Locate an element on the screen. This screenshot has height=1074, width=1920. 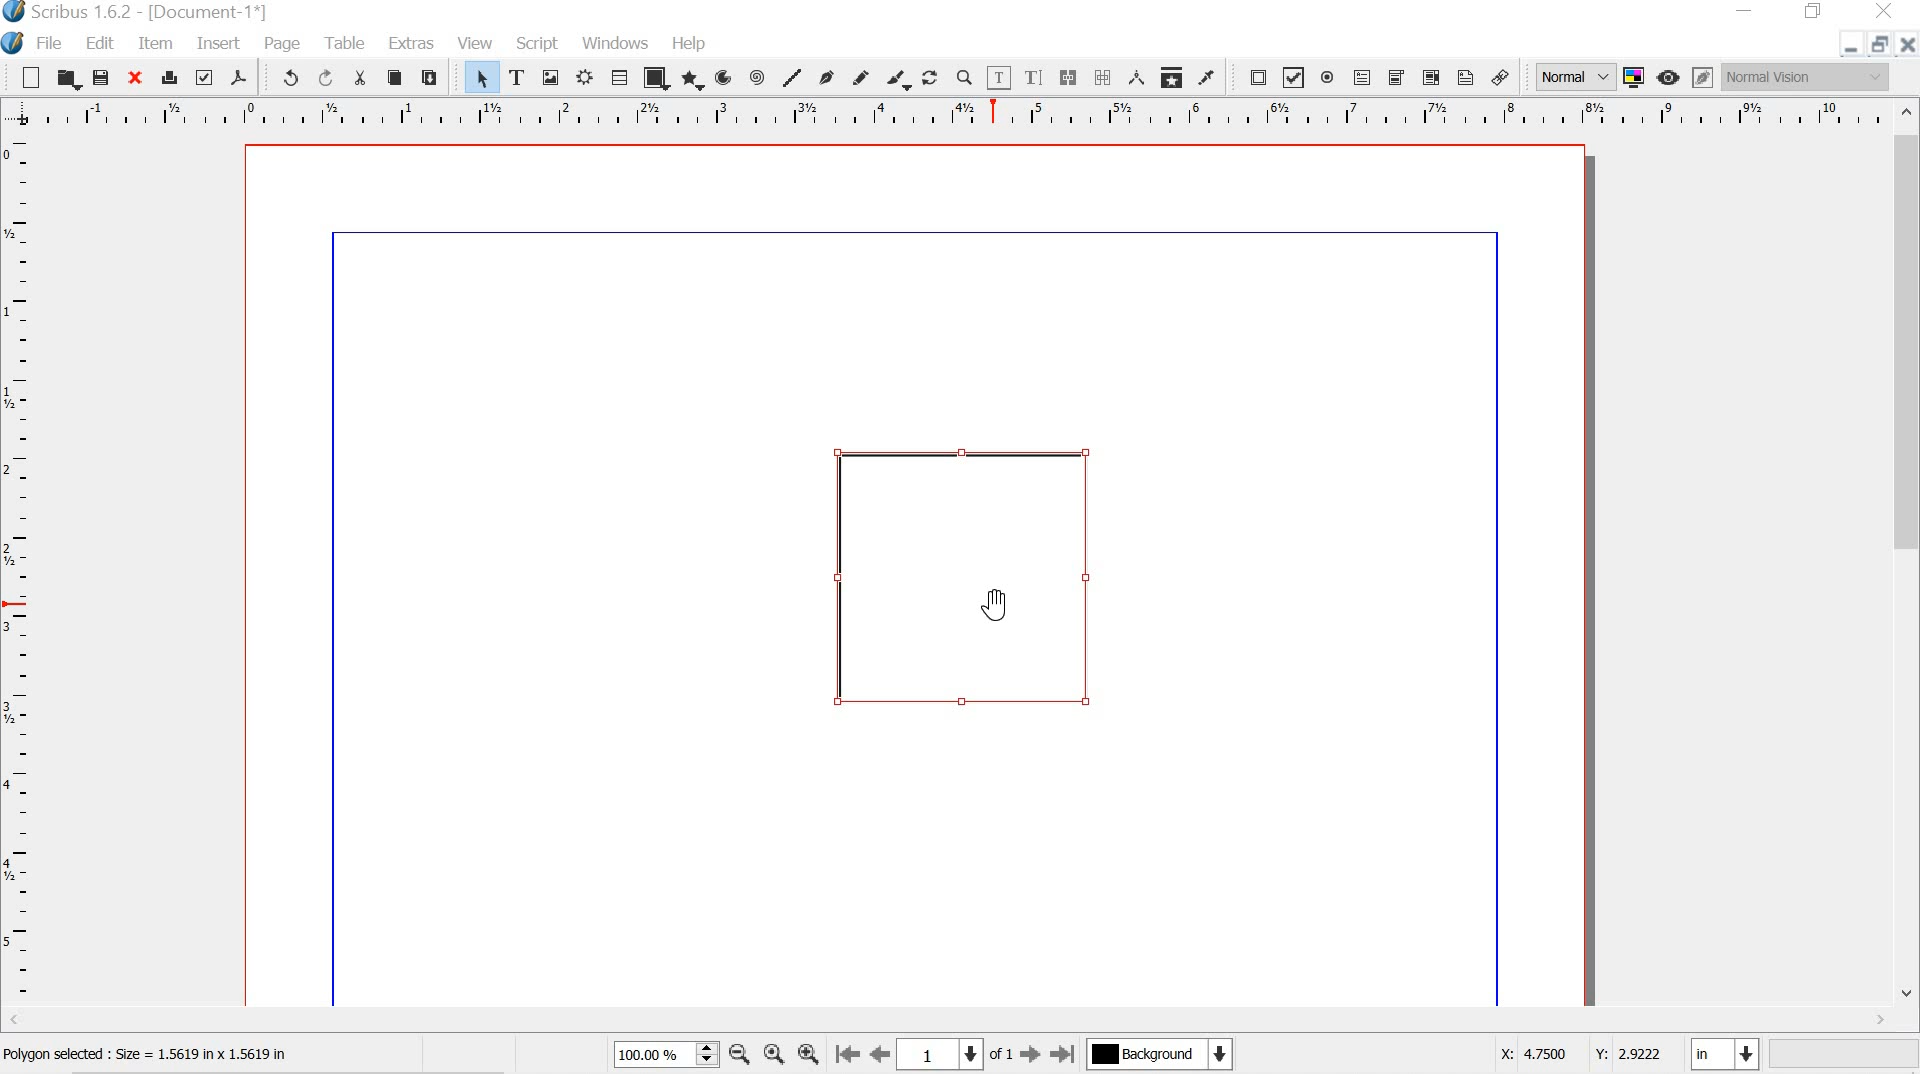
spiral is located at coordinates (758, 76).